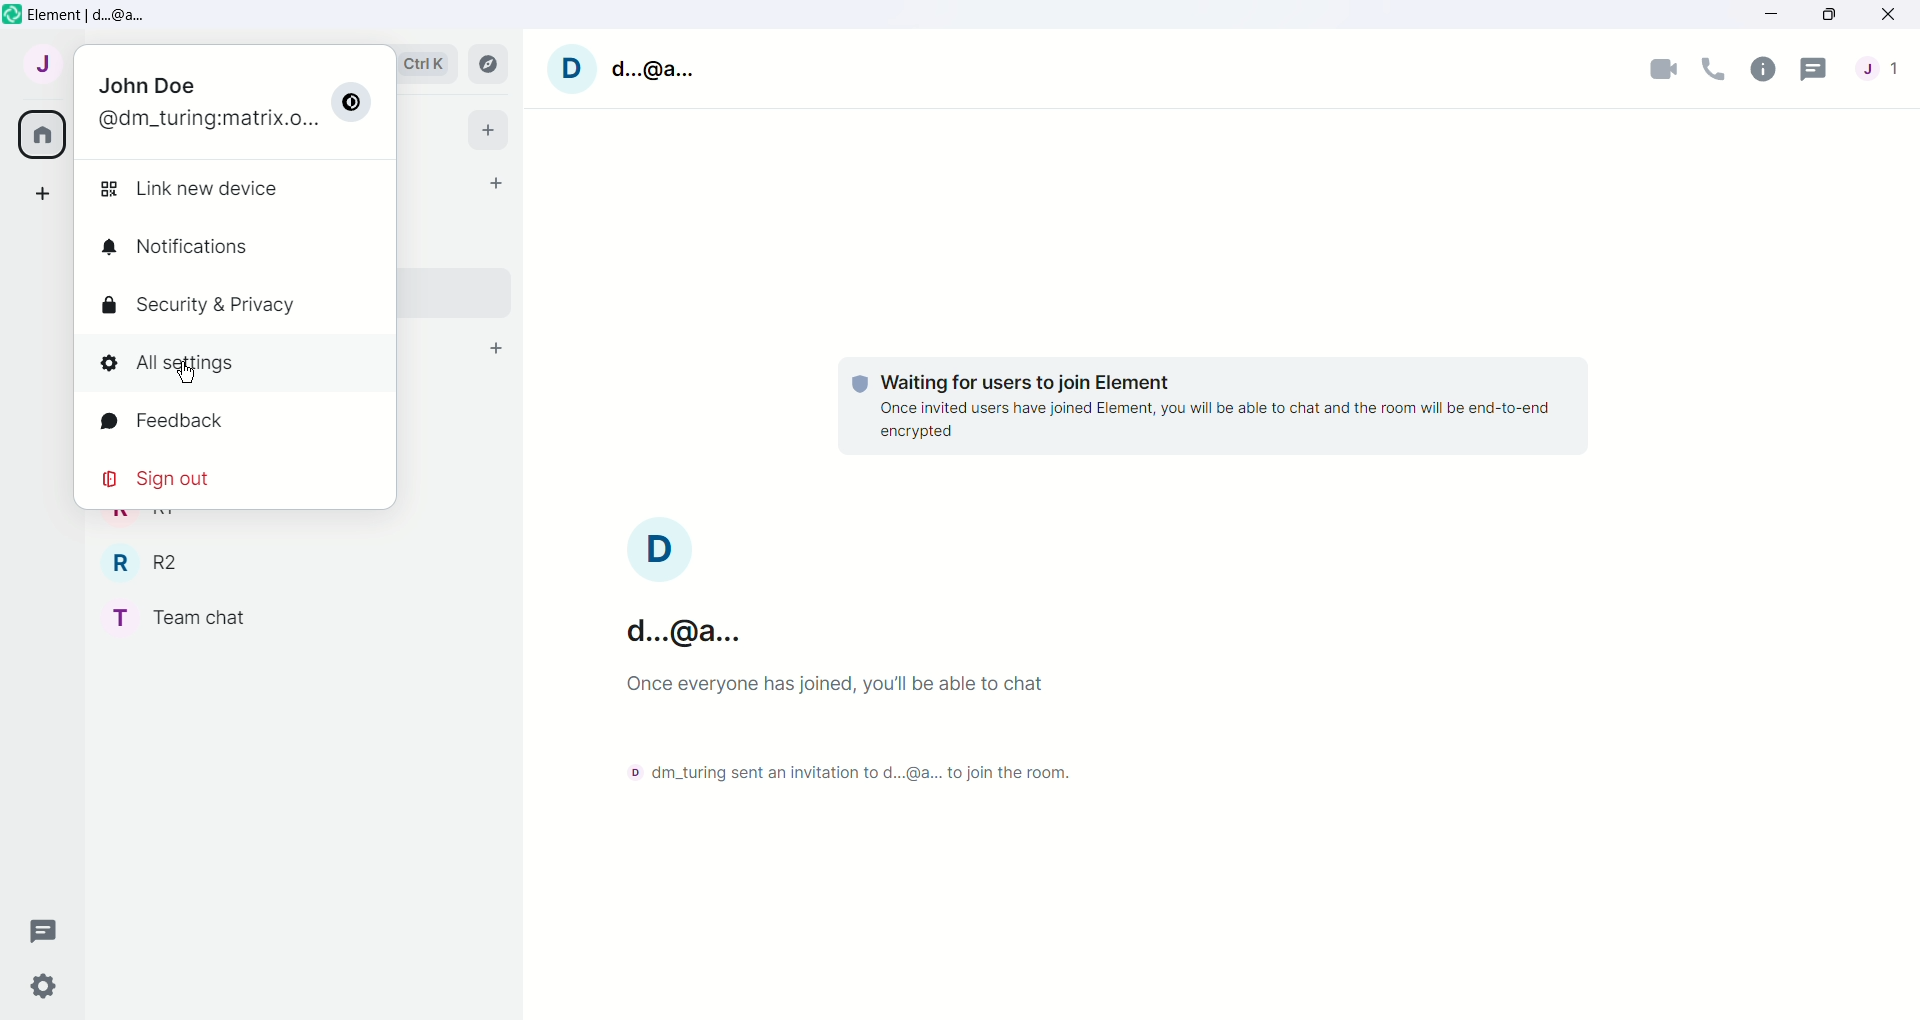 The width and height of the screenshot is (1920, 1020). What do you see at coordinates (1832, 14) in the screenshot?
I see `Maximize` at bounding box center [1832, 14].